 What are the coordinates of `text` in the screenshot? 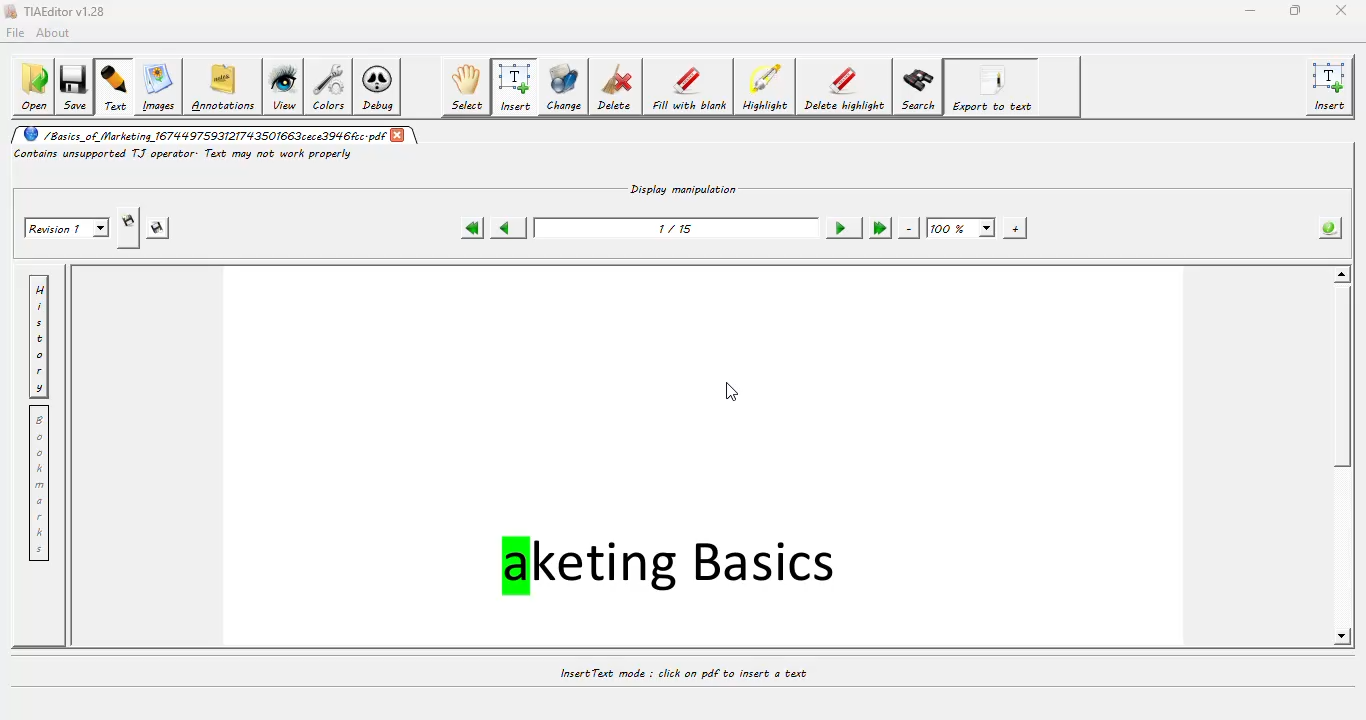 It's located at (116, 88).